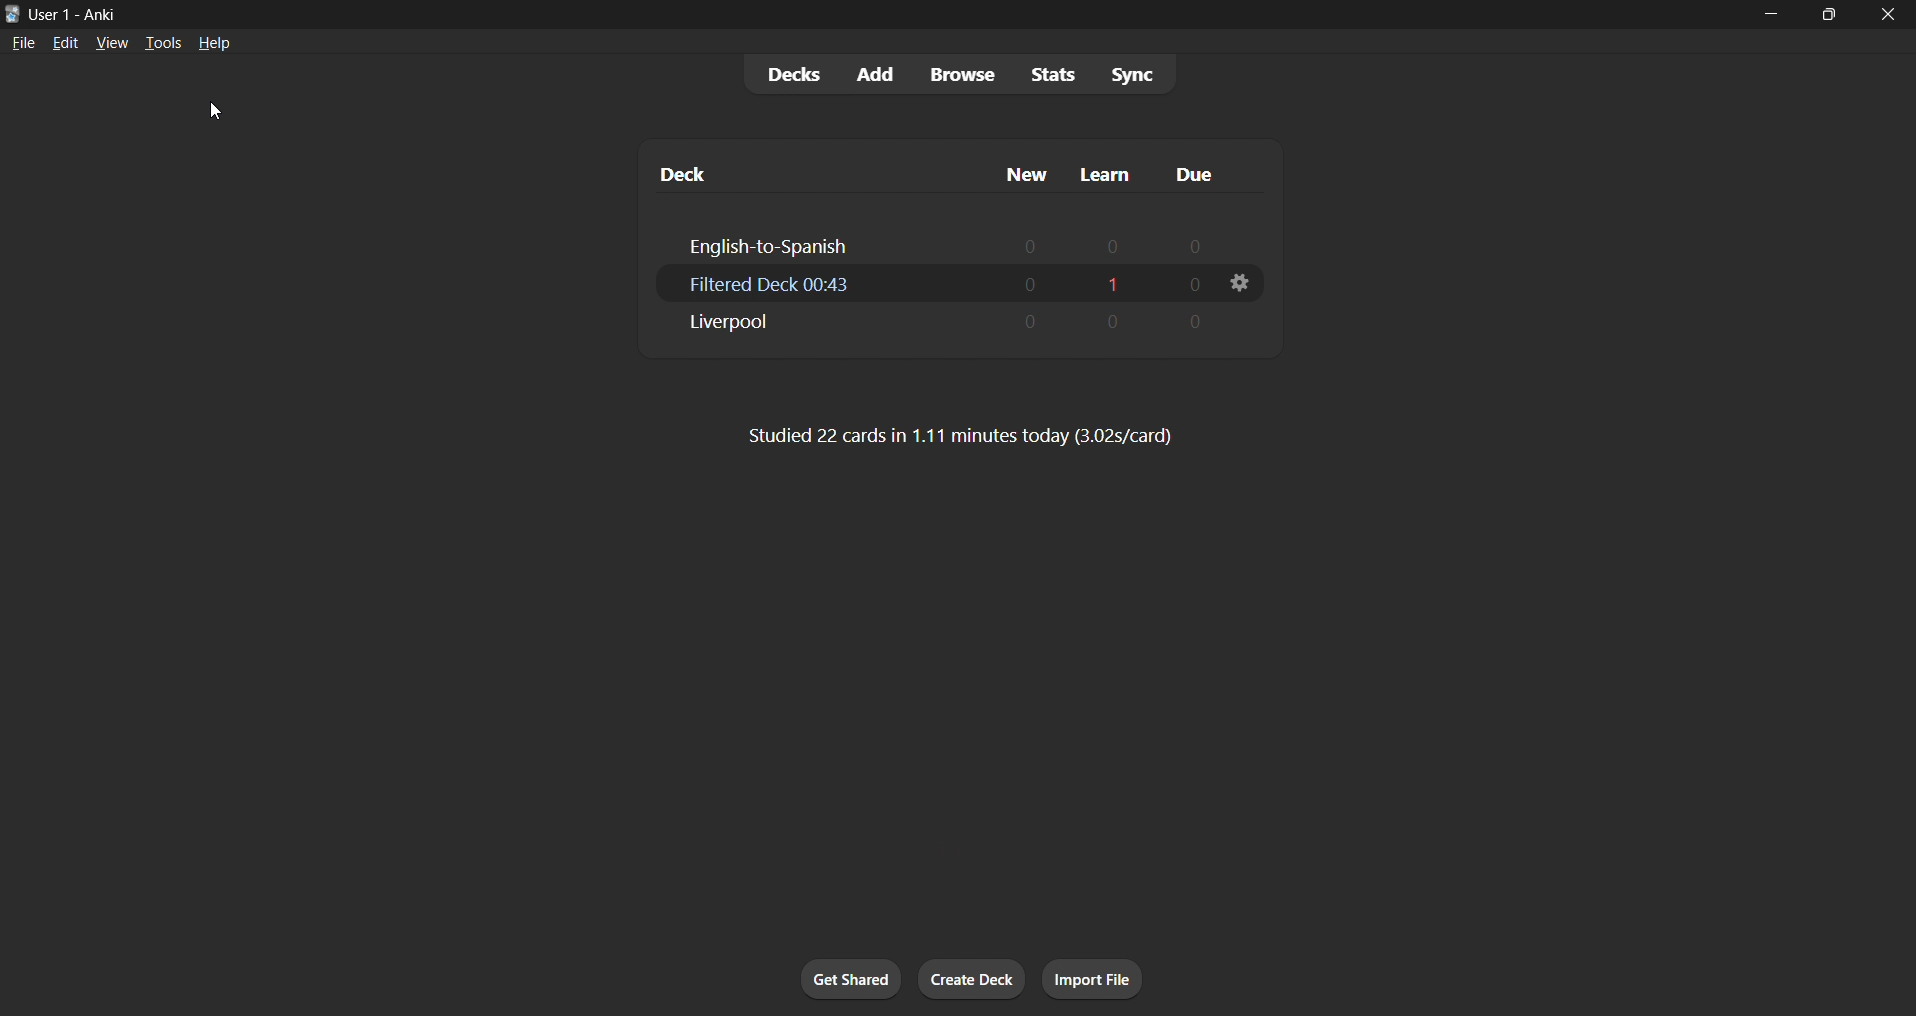  I want to click on filtered deck options, so click(1245, 281).